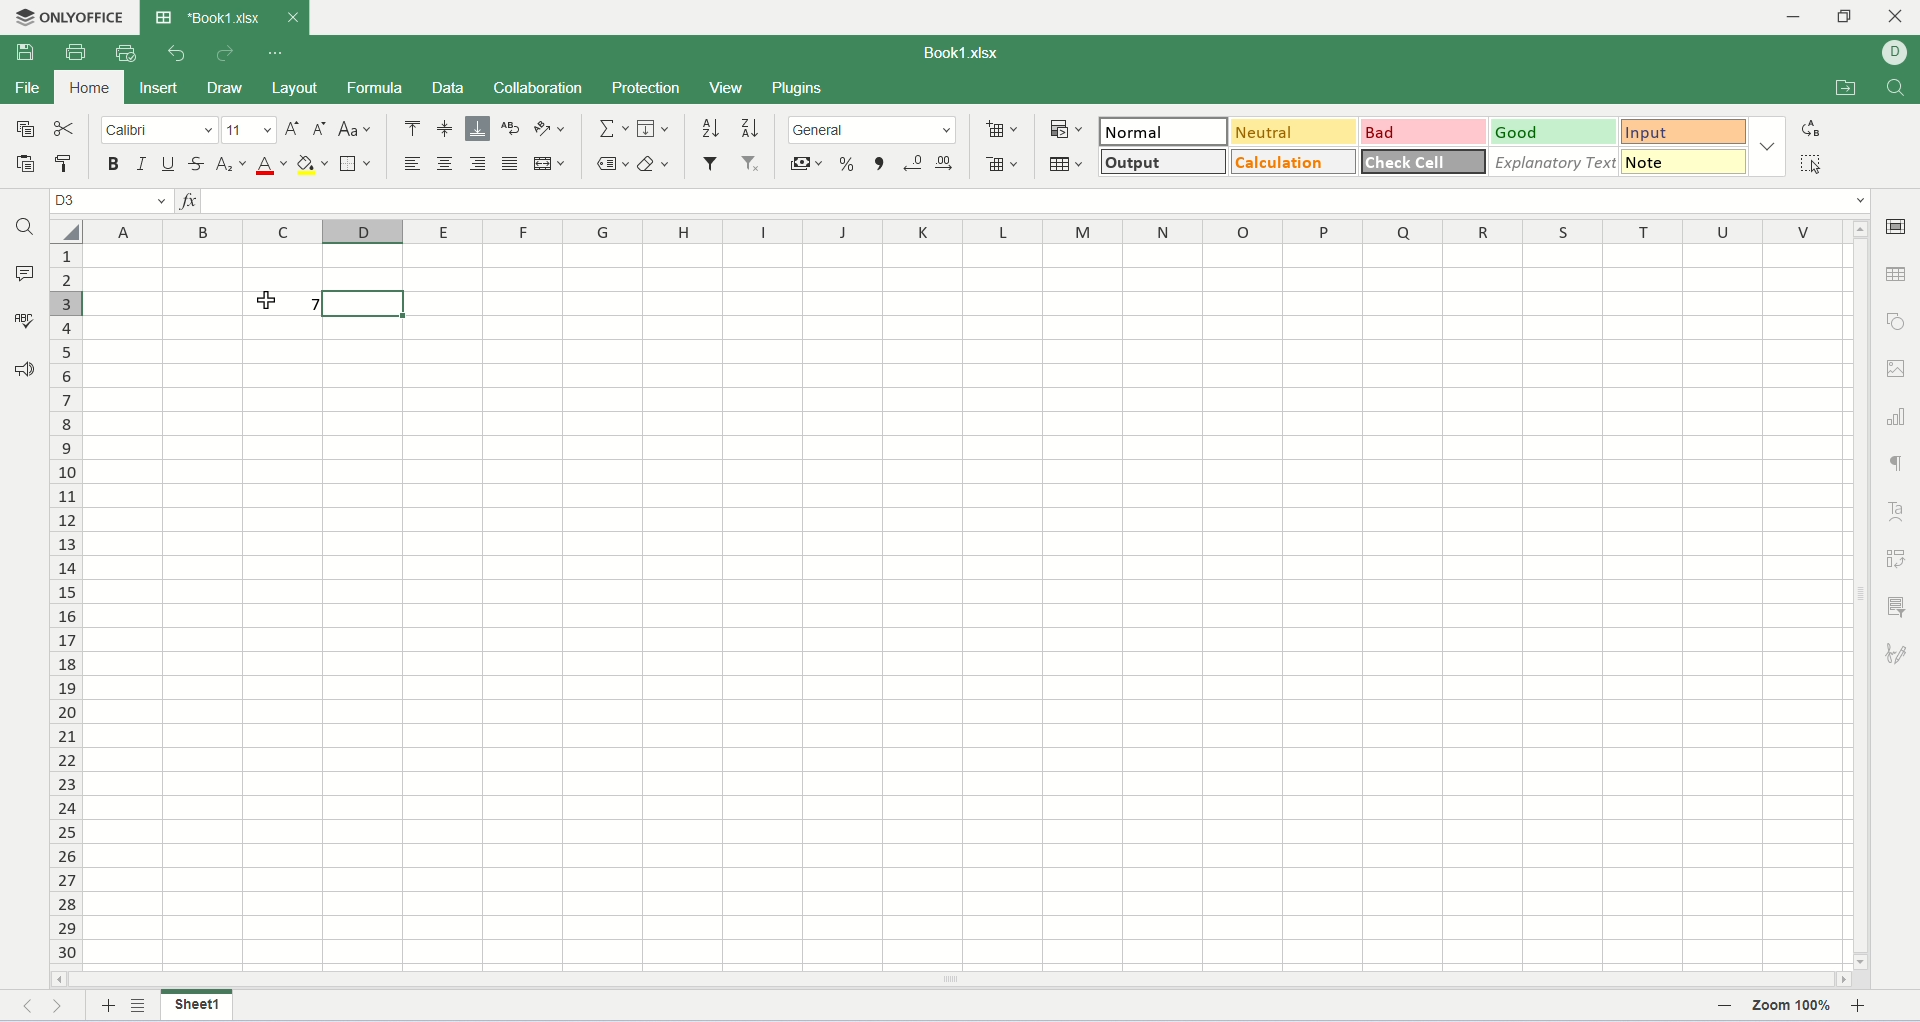  What do you see at coordinates (875, 131) in the screenshot?
I see `number format` at bounding box center [875, 131].